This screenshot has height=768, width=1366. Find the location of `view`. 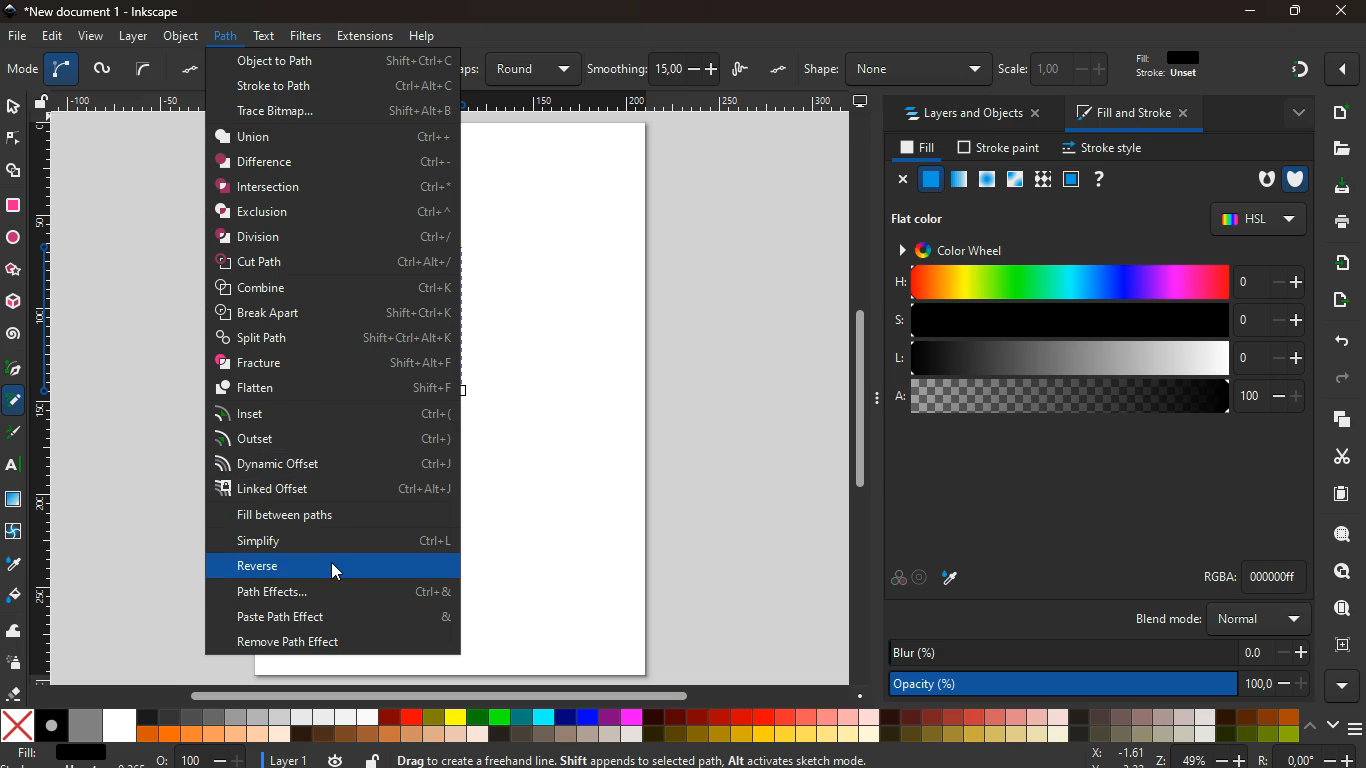

view is located at coordinates (92, 37).